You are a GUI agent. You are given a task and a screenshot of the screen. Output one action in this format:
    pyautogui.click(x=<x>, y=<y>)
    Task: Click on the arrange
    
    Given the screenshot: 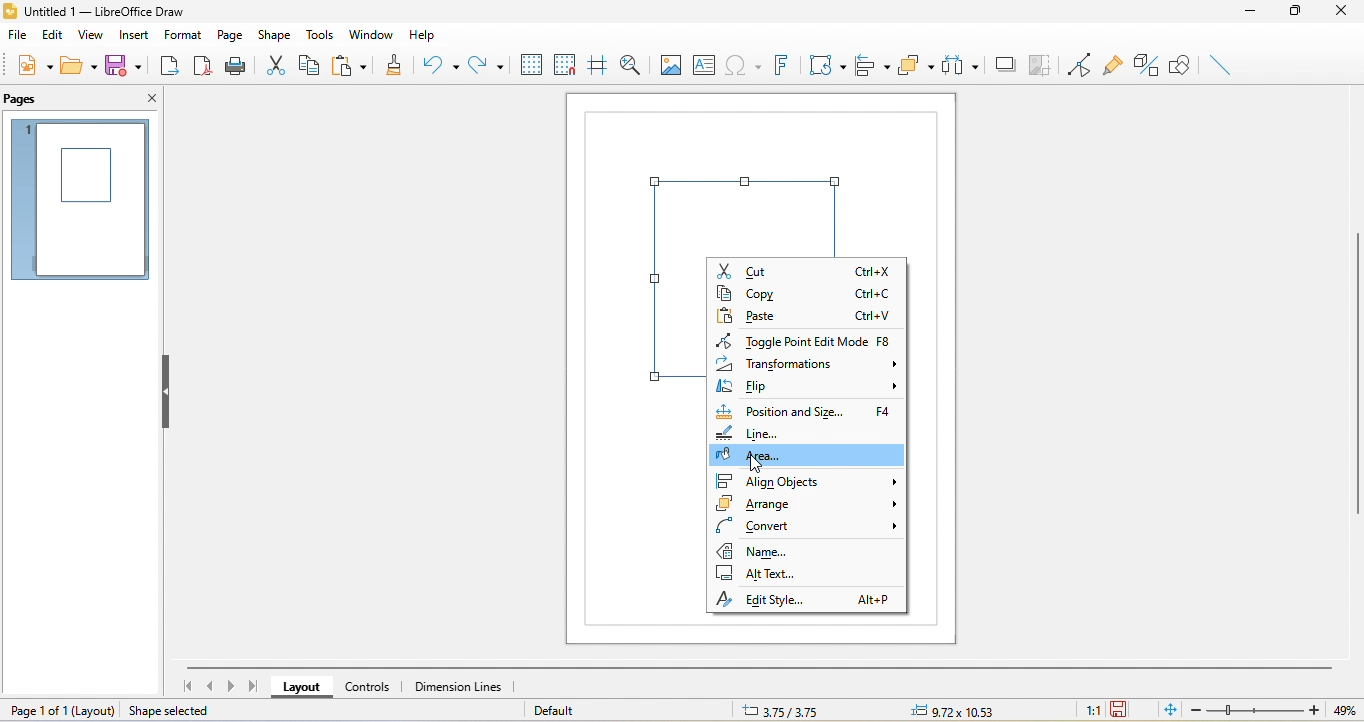 What is the action you would take?
    pyautogui.click(x=806, y=506)
    